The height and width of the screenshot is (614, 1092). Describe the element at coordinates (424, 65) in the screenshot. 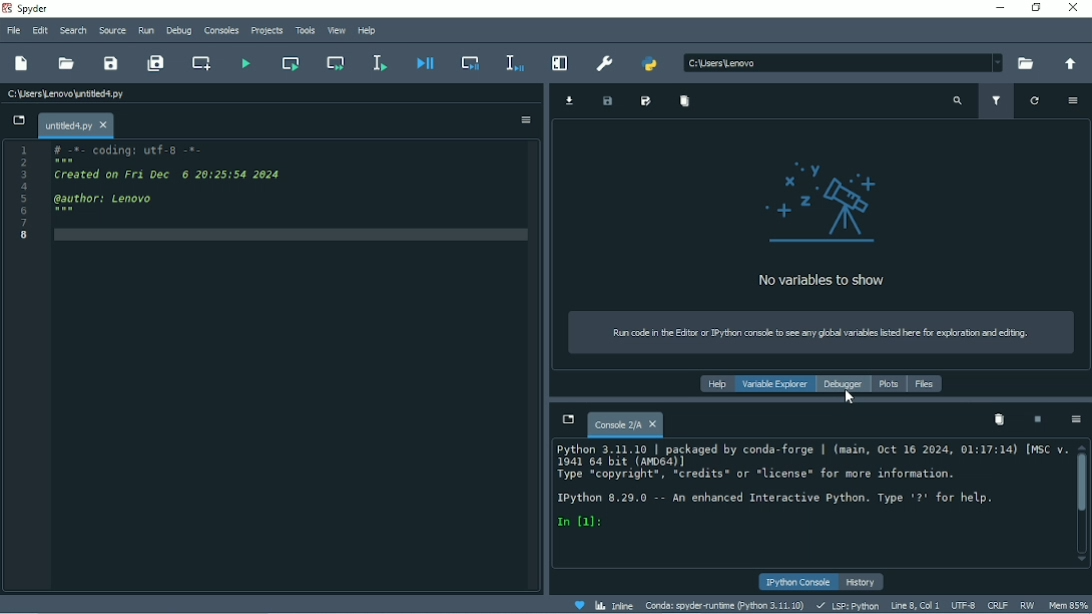

I see `Debug file` at that location.